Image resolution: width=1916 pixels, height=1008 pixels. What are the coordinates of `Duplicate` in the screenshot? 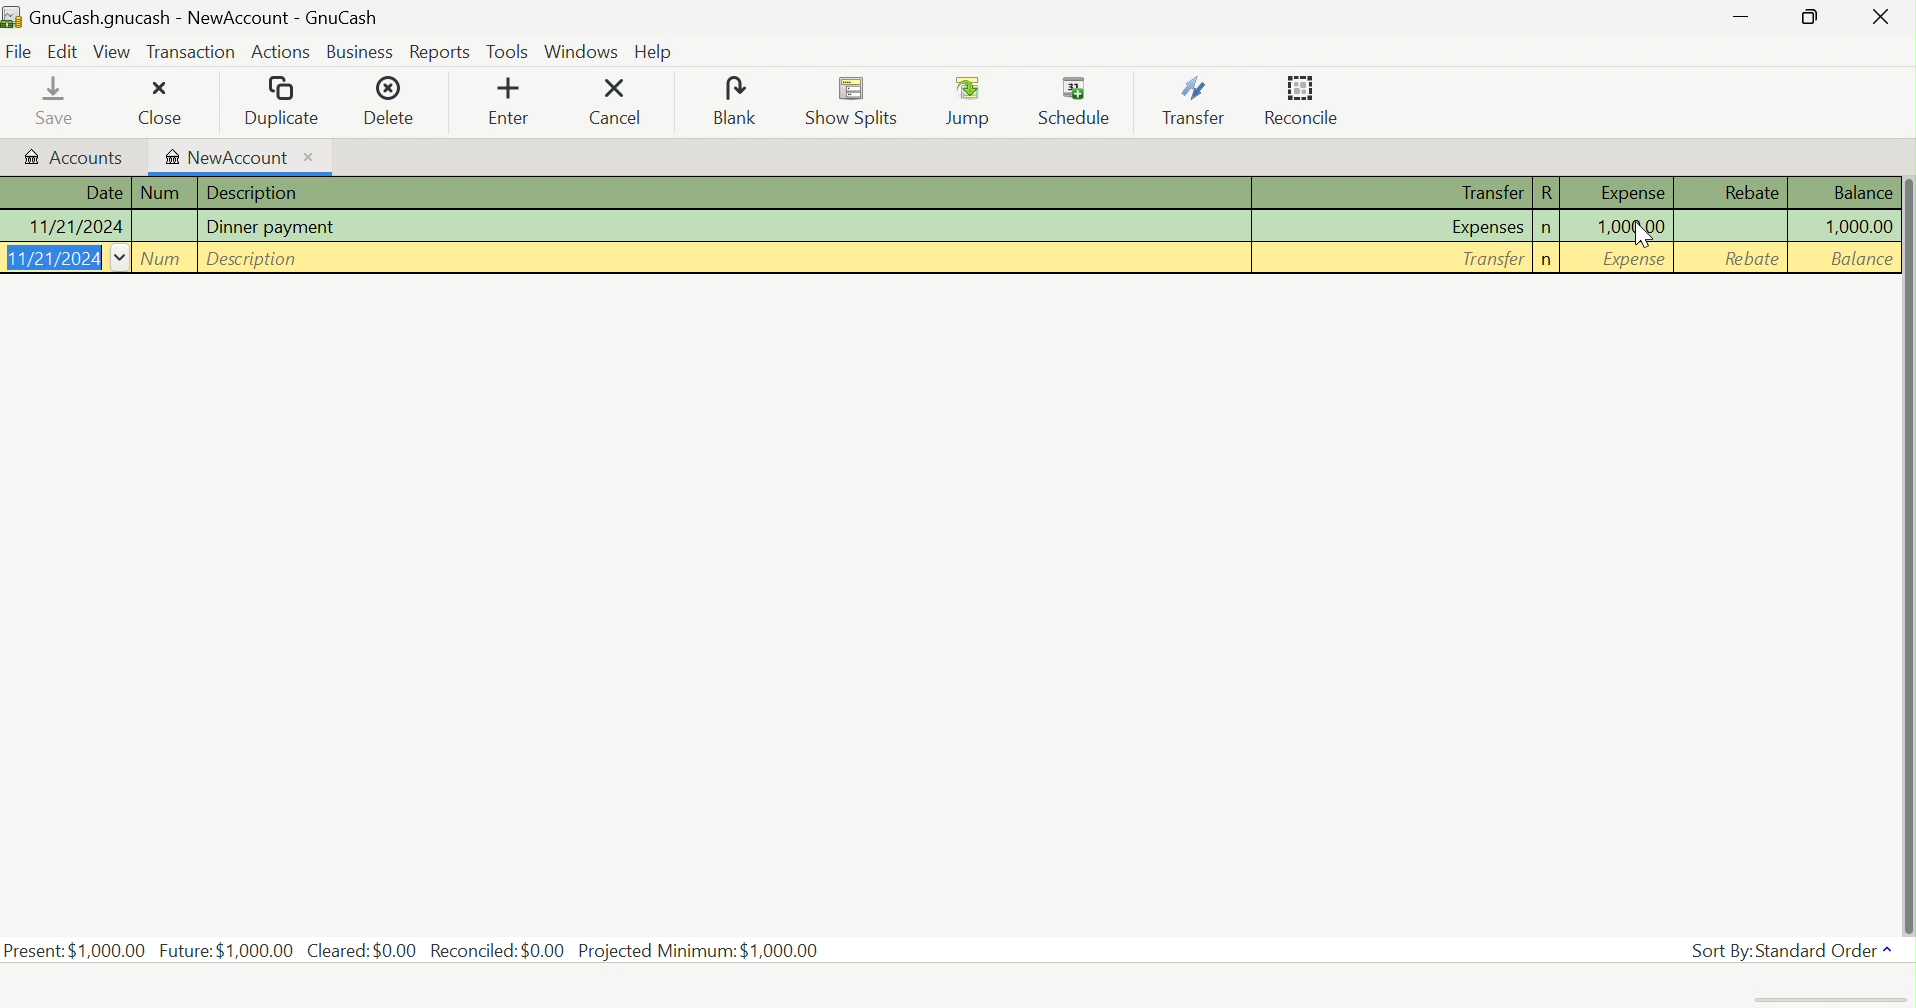 It's located at (281, 100).